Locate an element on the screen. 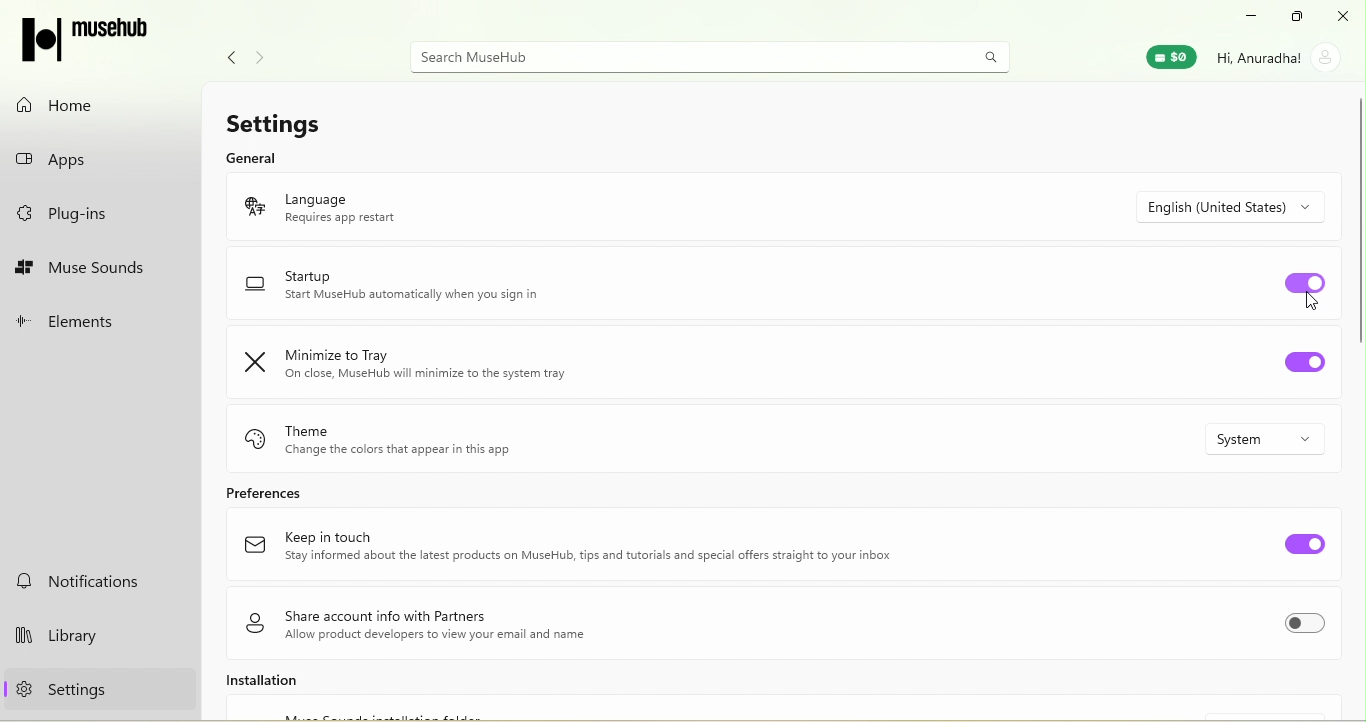 The image size is (1366, 722). General is located at coordinates (252, 159).